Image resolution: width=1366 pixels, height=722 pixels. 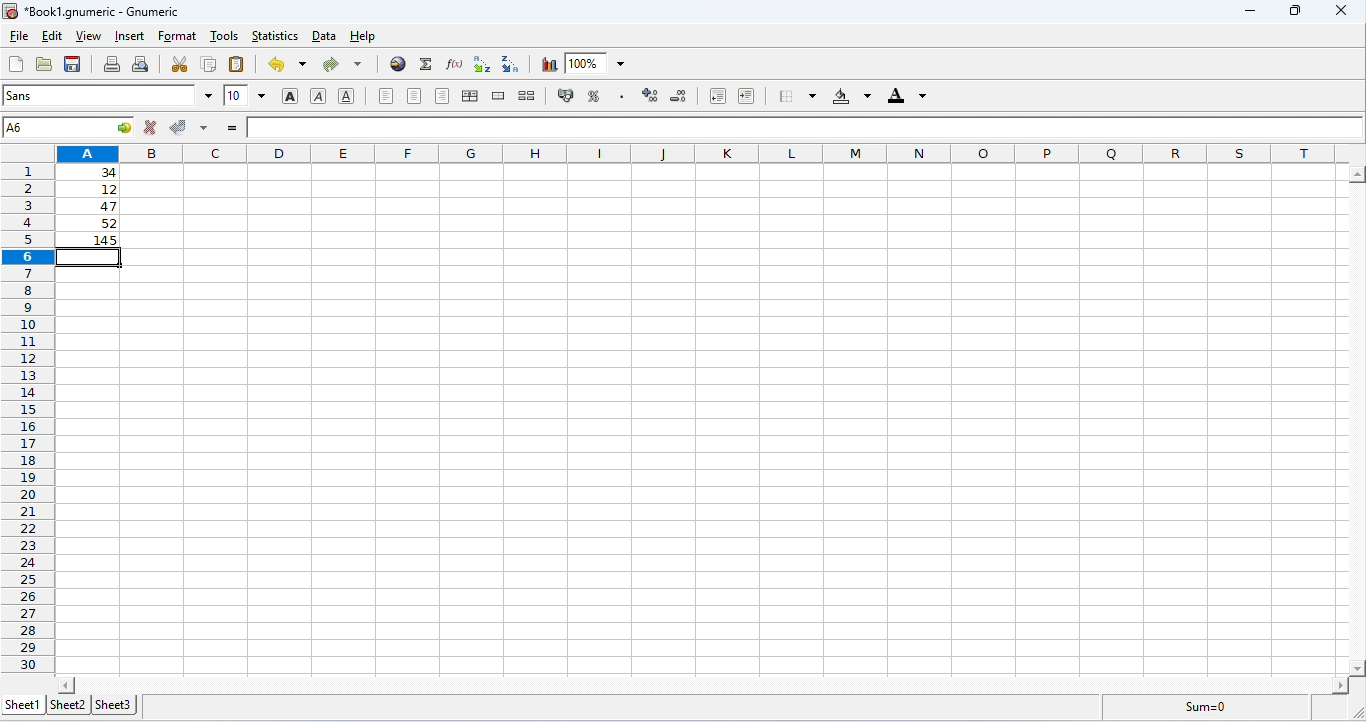 What do you see at coordinates (443, 96) in the screenshot?
I see `align right` at bounding box center [443, 96].